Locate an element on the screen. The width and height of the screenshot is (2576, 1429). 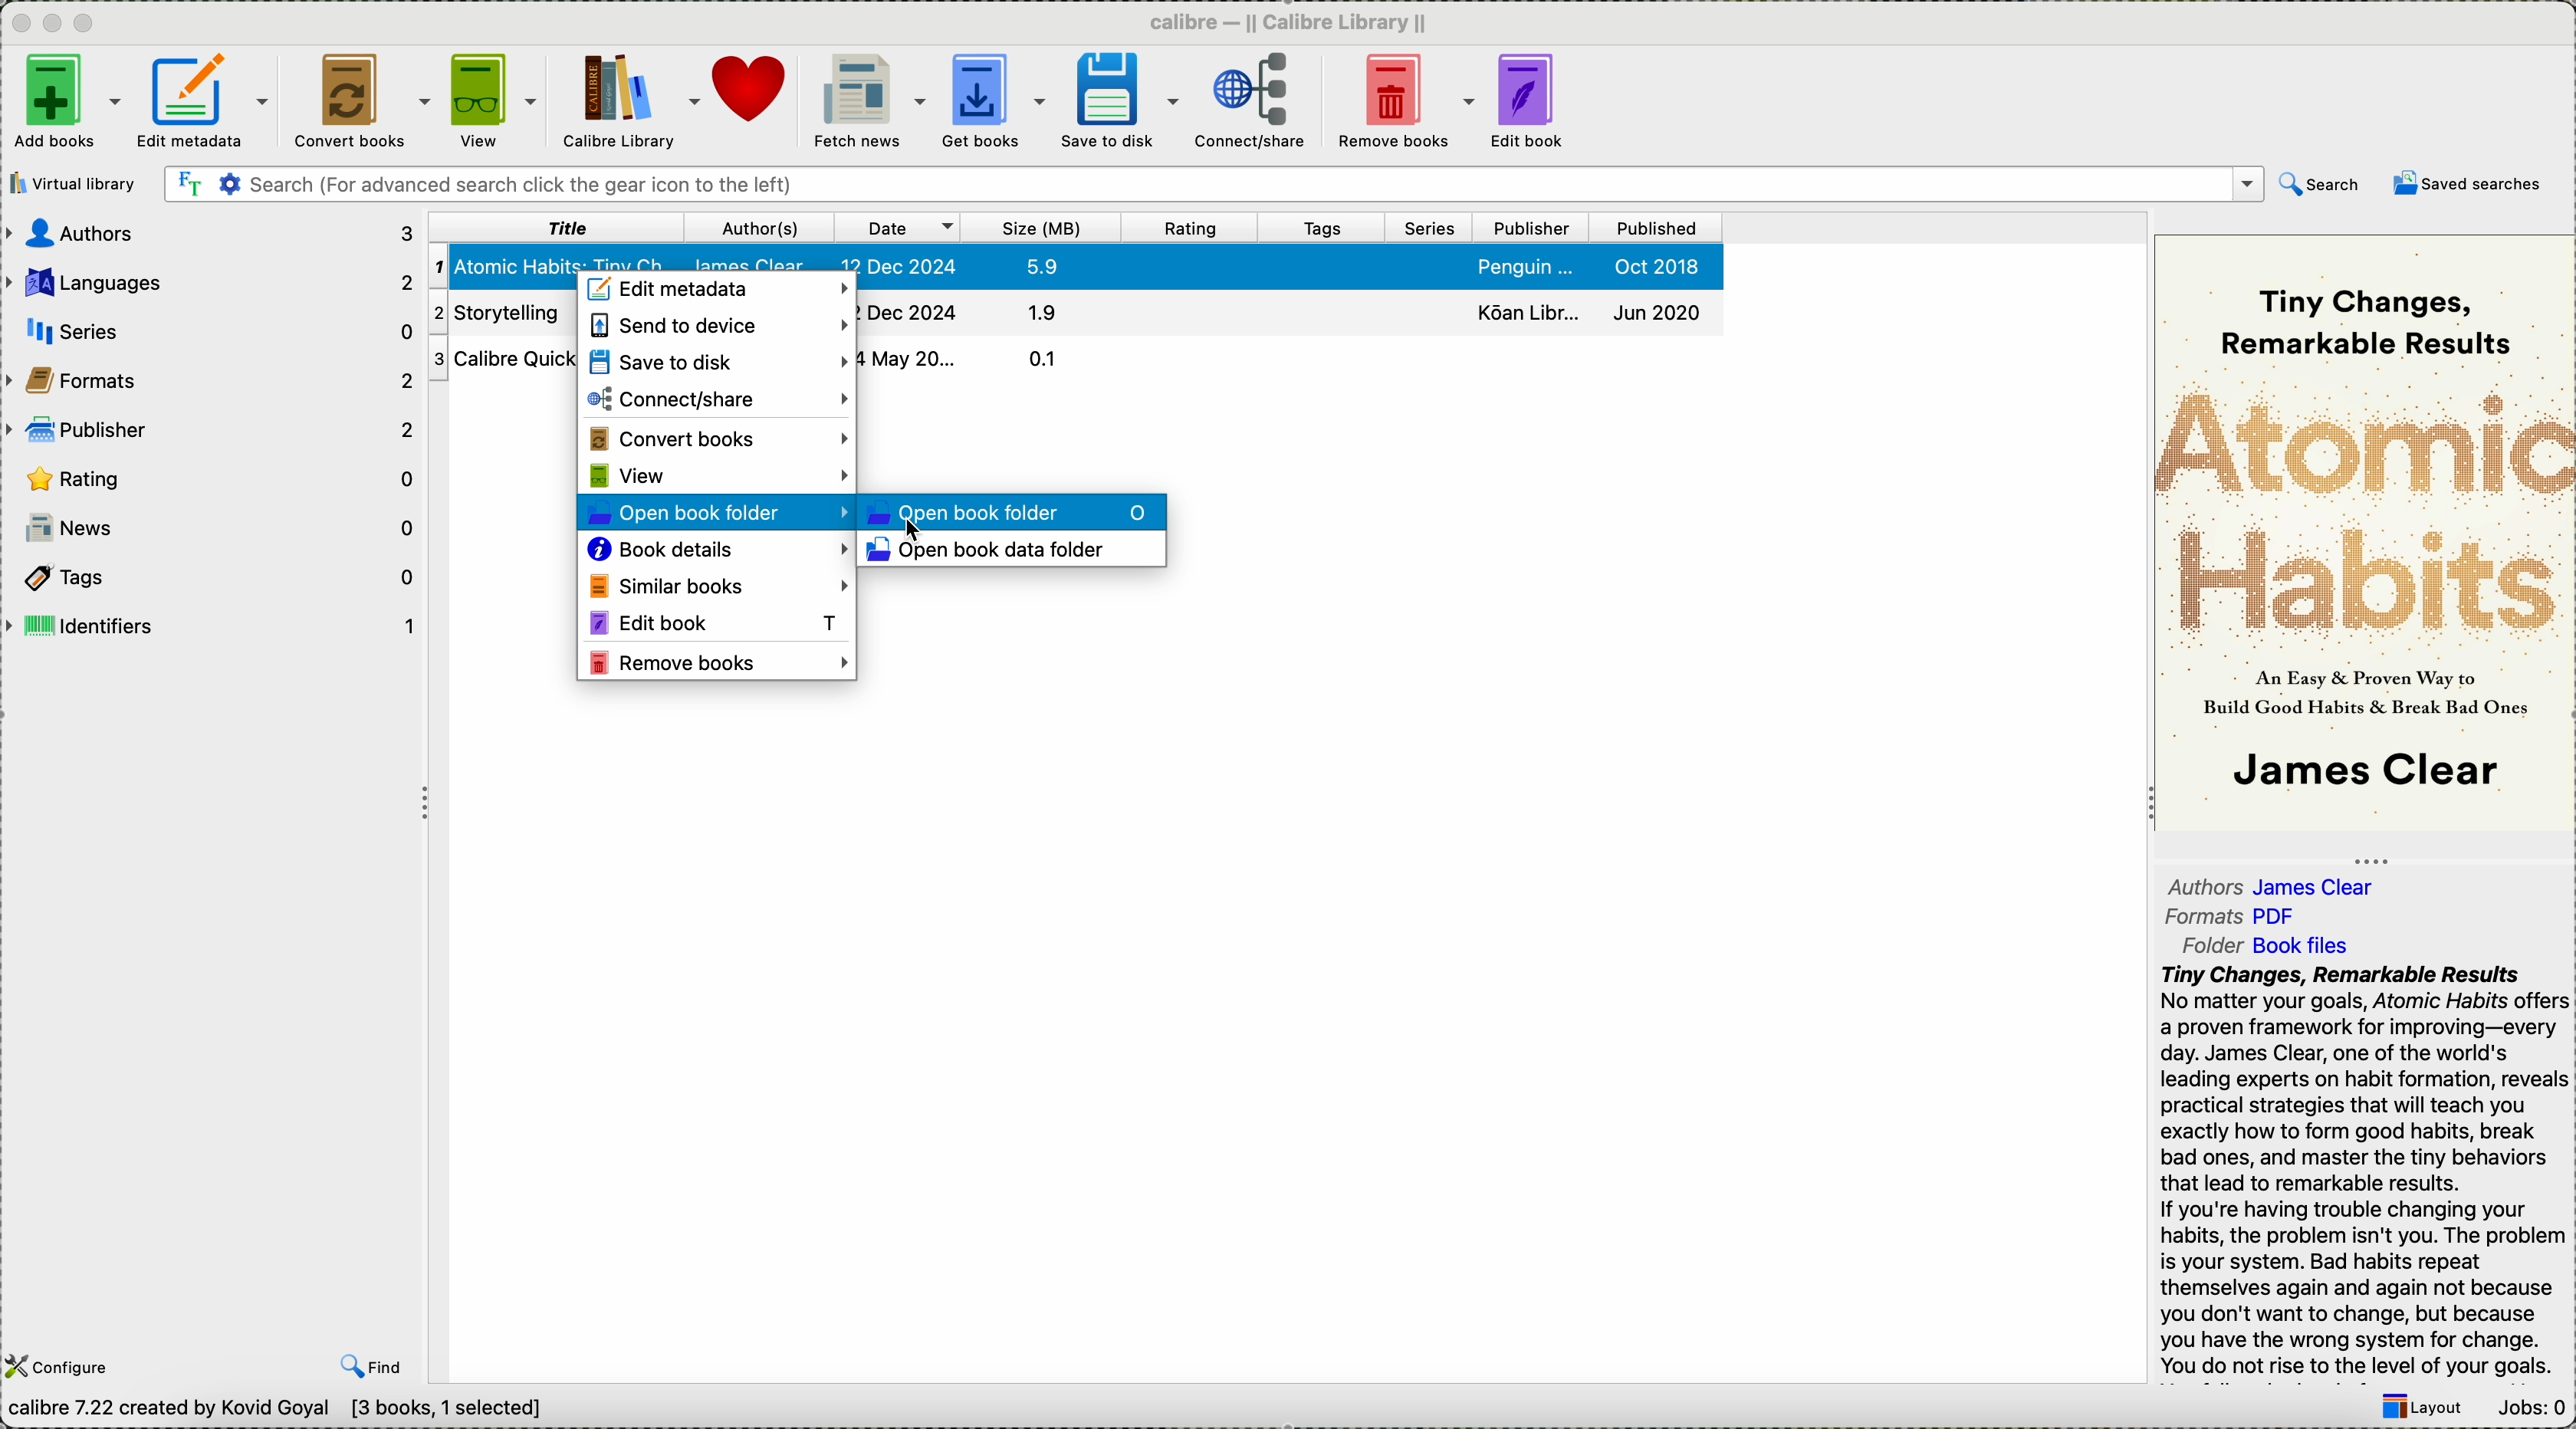
details is located at coordinates (1291, 309).